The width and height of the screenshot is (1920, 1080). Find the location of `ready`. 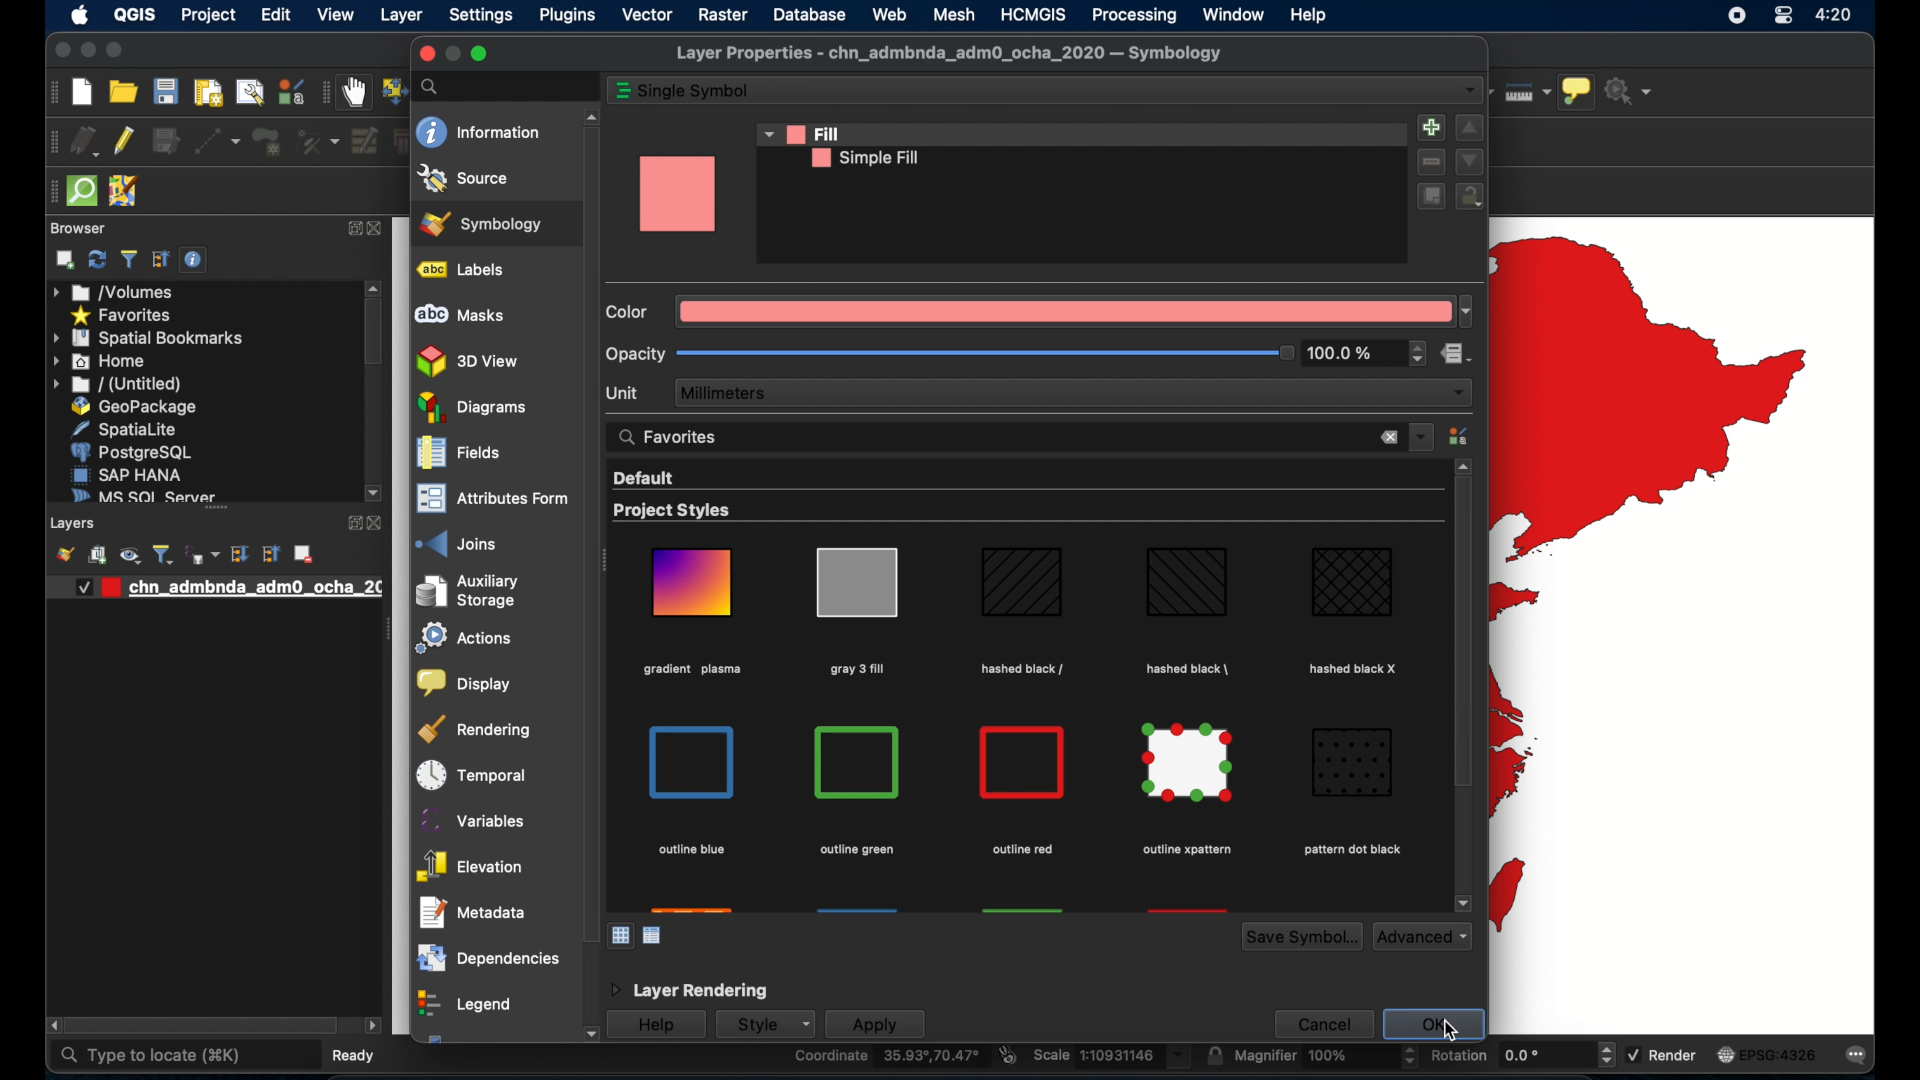

ready is located at coordinates (359, 1054).